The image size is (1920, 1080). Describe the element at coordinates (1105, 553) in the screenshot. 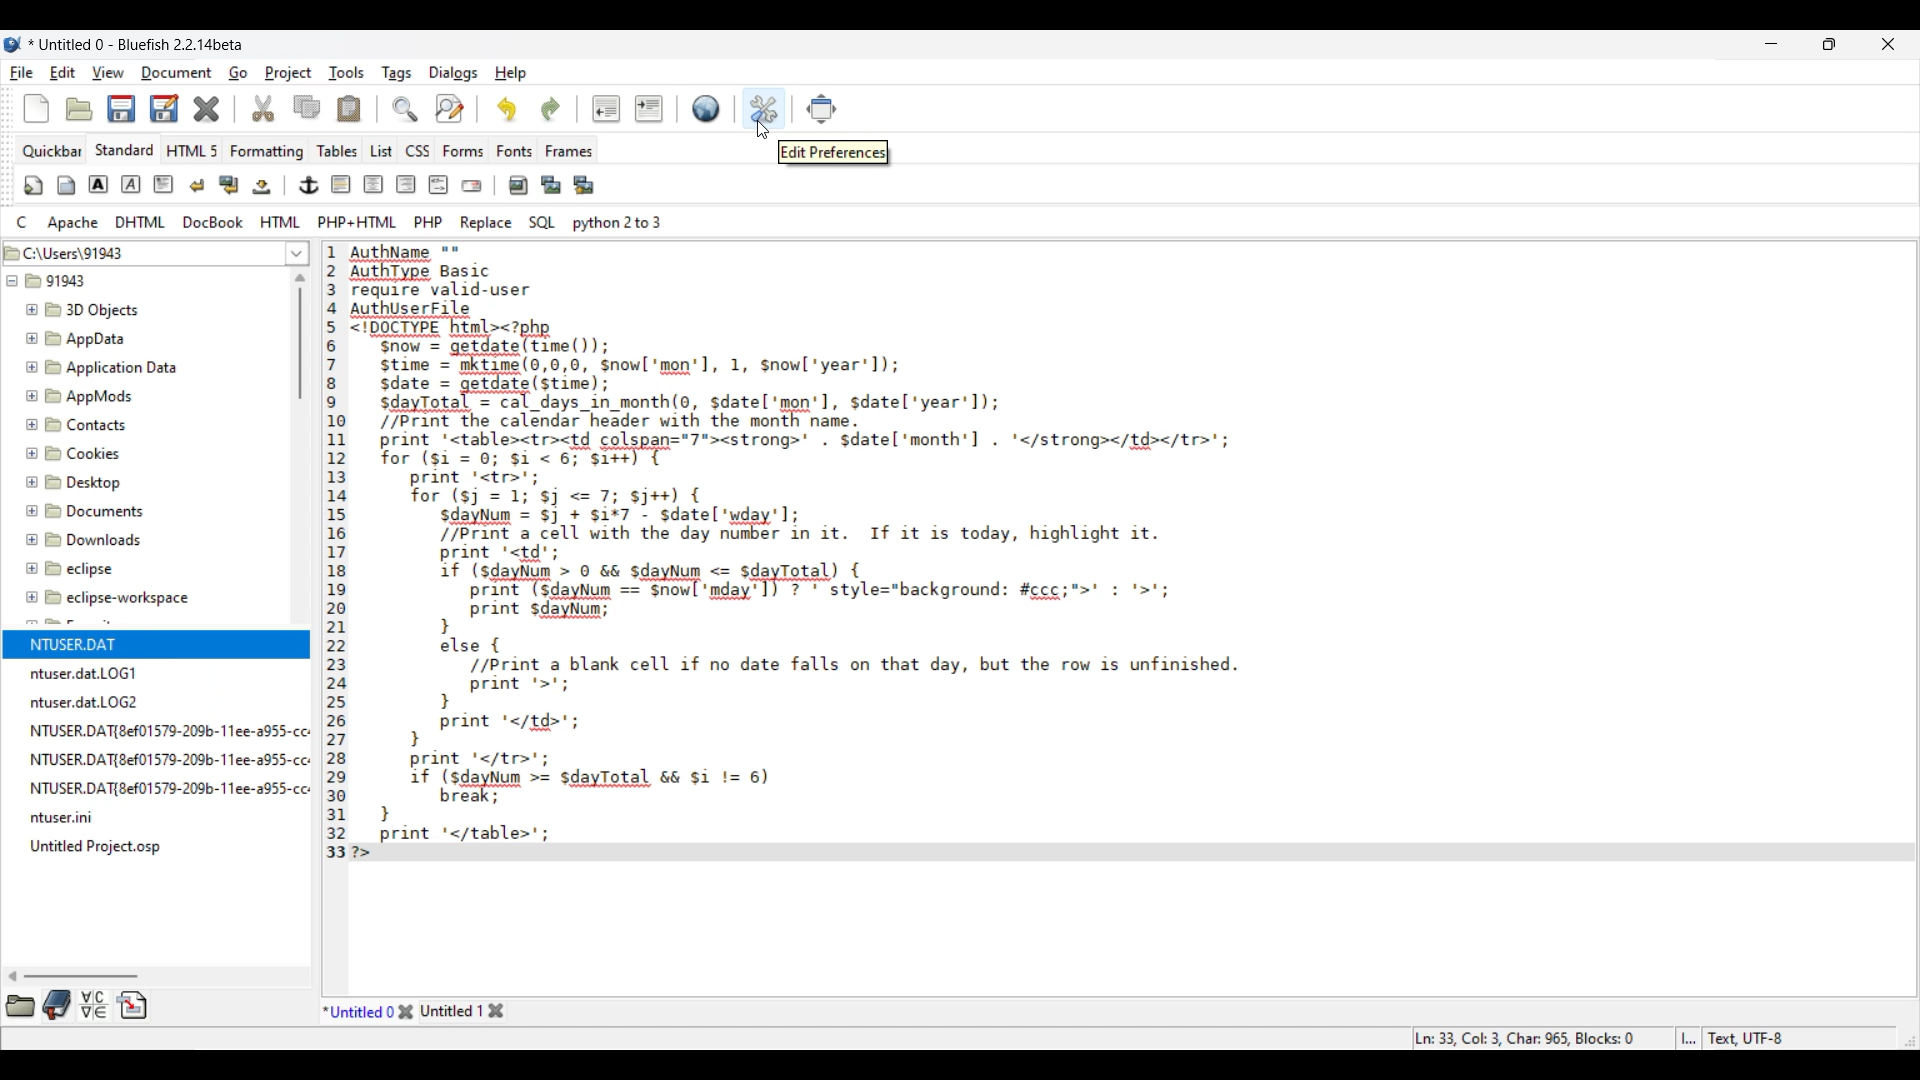

I see `Current code` at that location.